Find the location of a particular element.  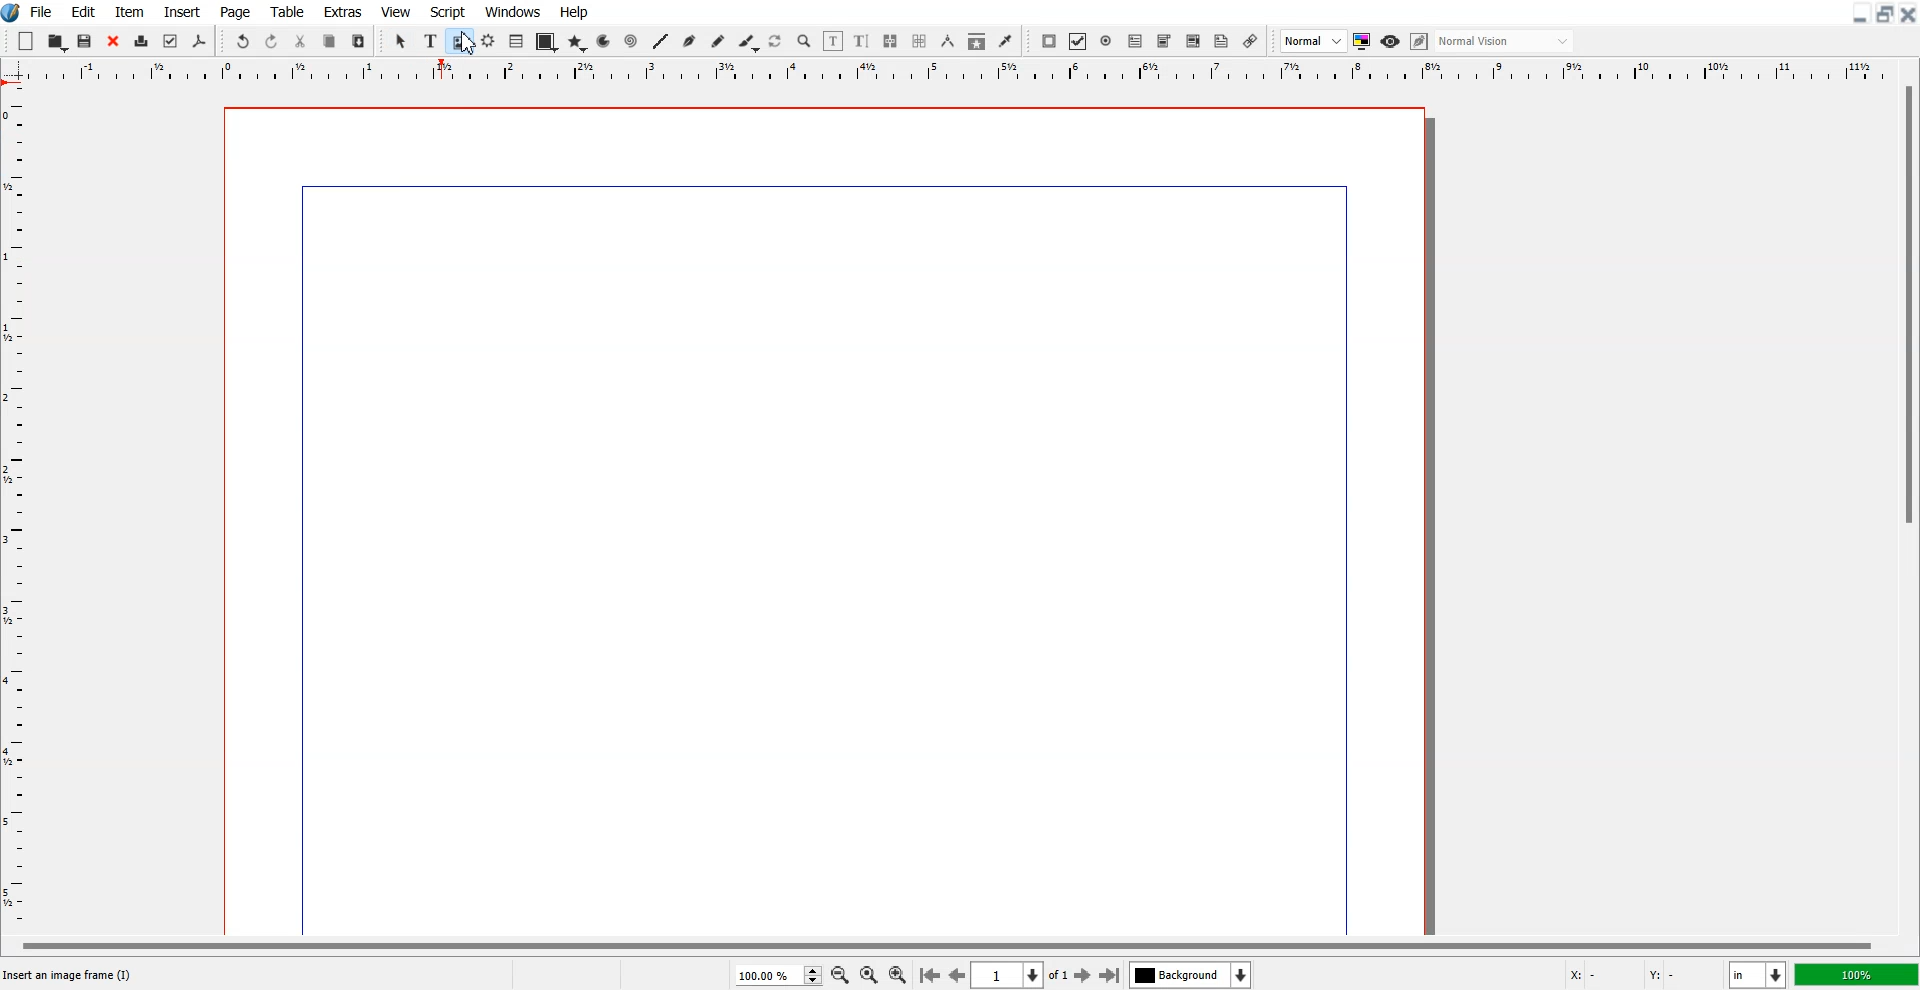

Select Zoom Level is located at coordinates (778, 974).